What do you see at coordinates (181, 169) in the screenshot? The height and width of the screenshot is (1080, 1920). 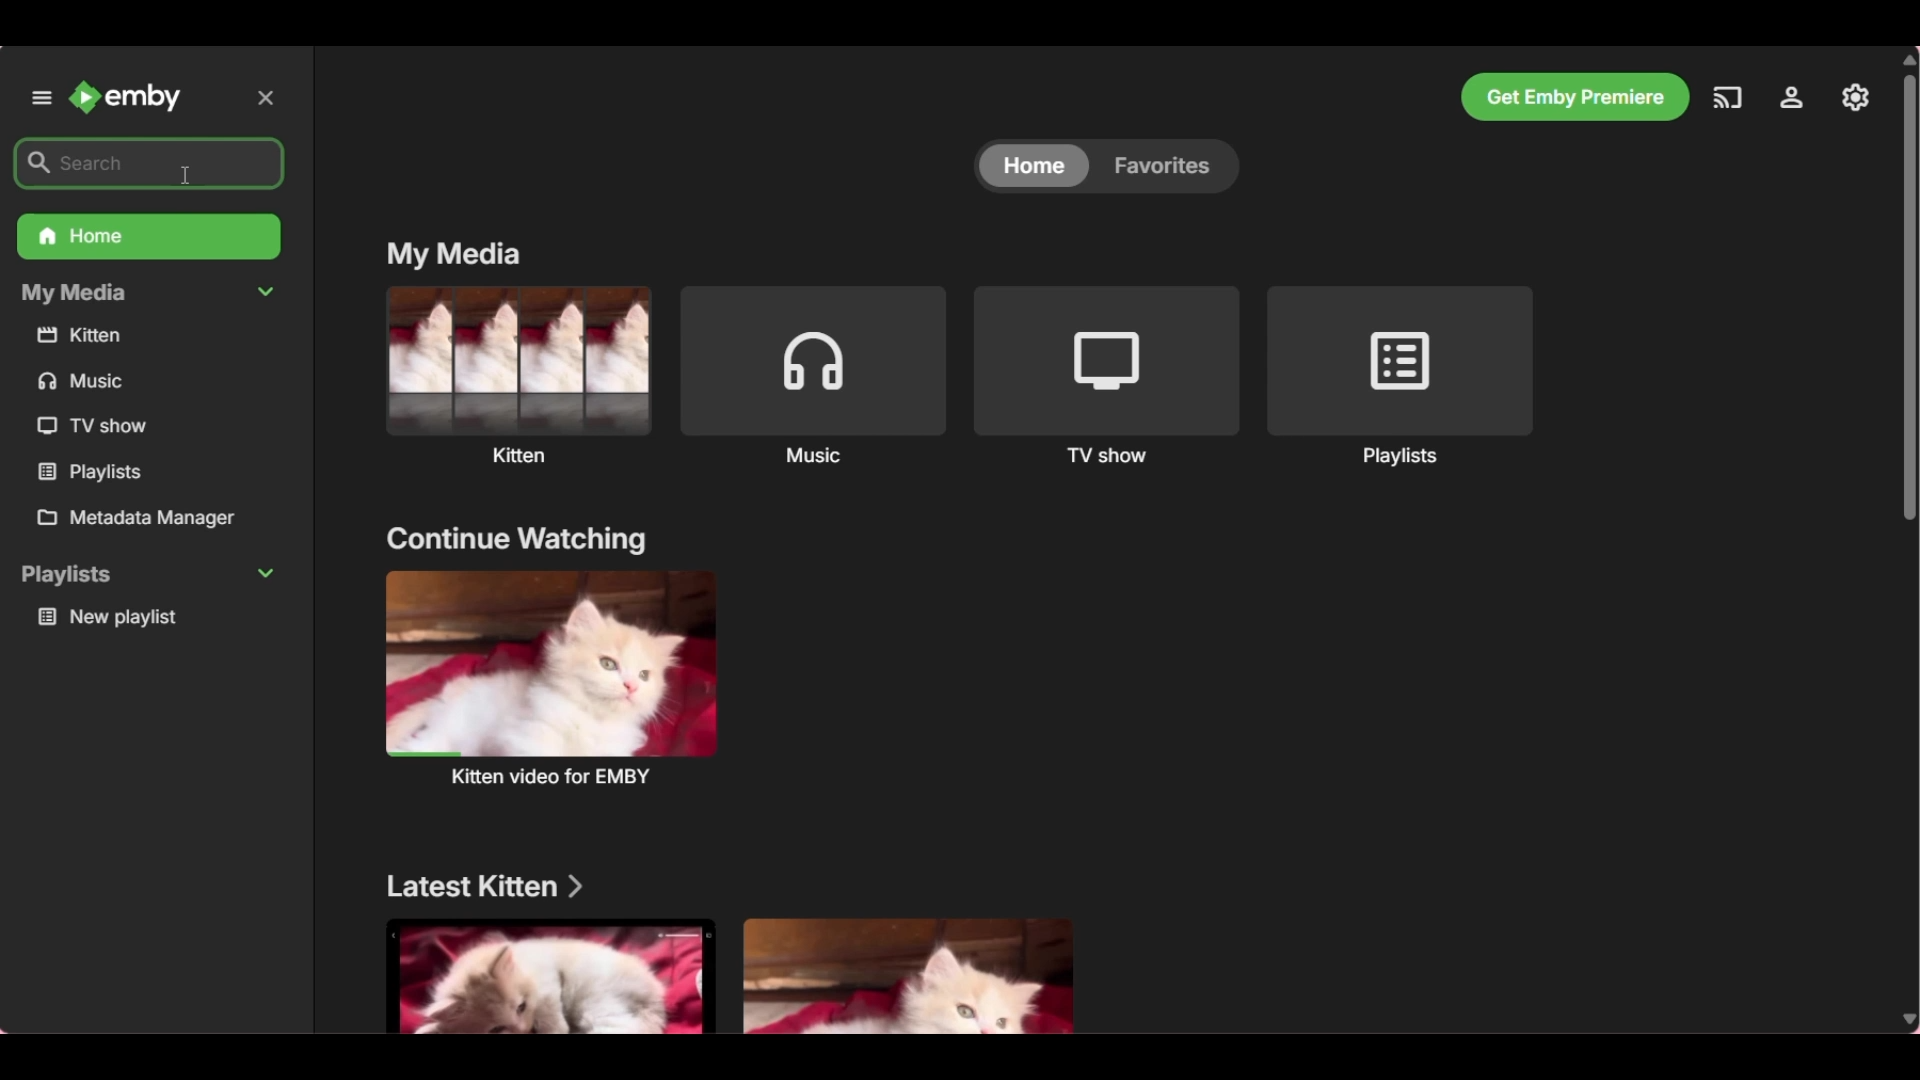 I see `cursor` at bounding box center [181, 169].